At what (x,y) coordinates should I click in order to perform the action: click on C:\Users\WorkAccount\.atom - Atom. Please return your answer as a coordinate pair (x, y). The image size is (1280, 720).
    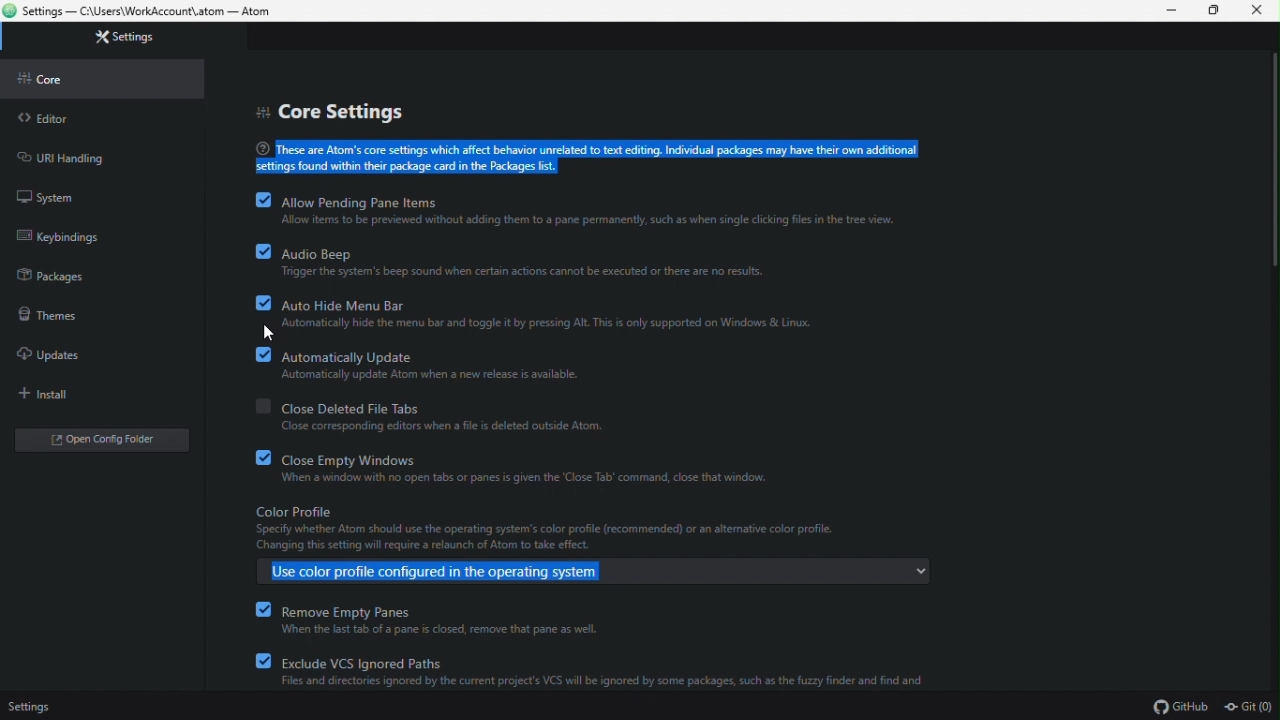
    Looking at the image, I should click on (146, 10).